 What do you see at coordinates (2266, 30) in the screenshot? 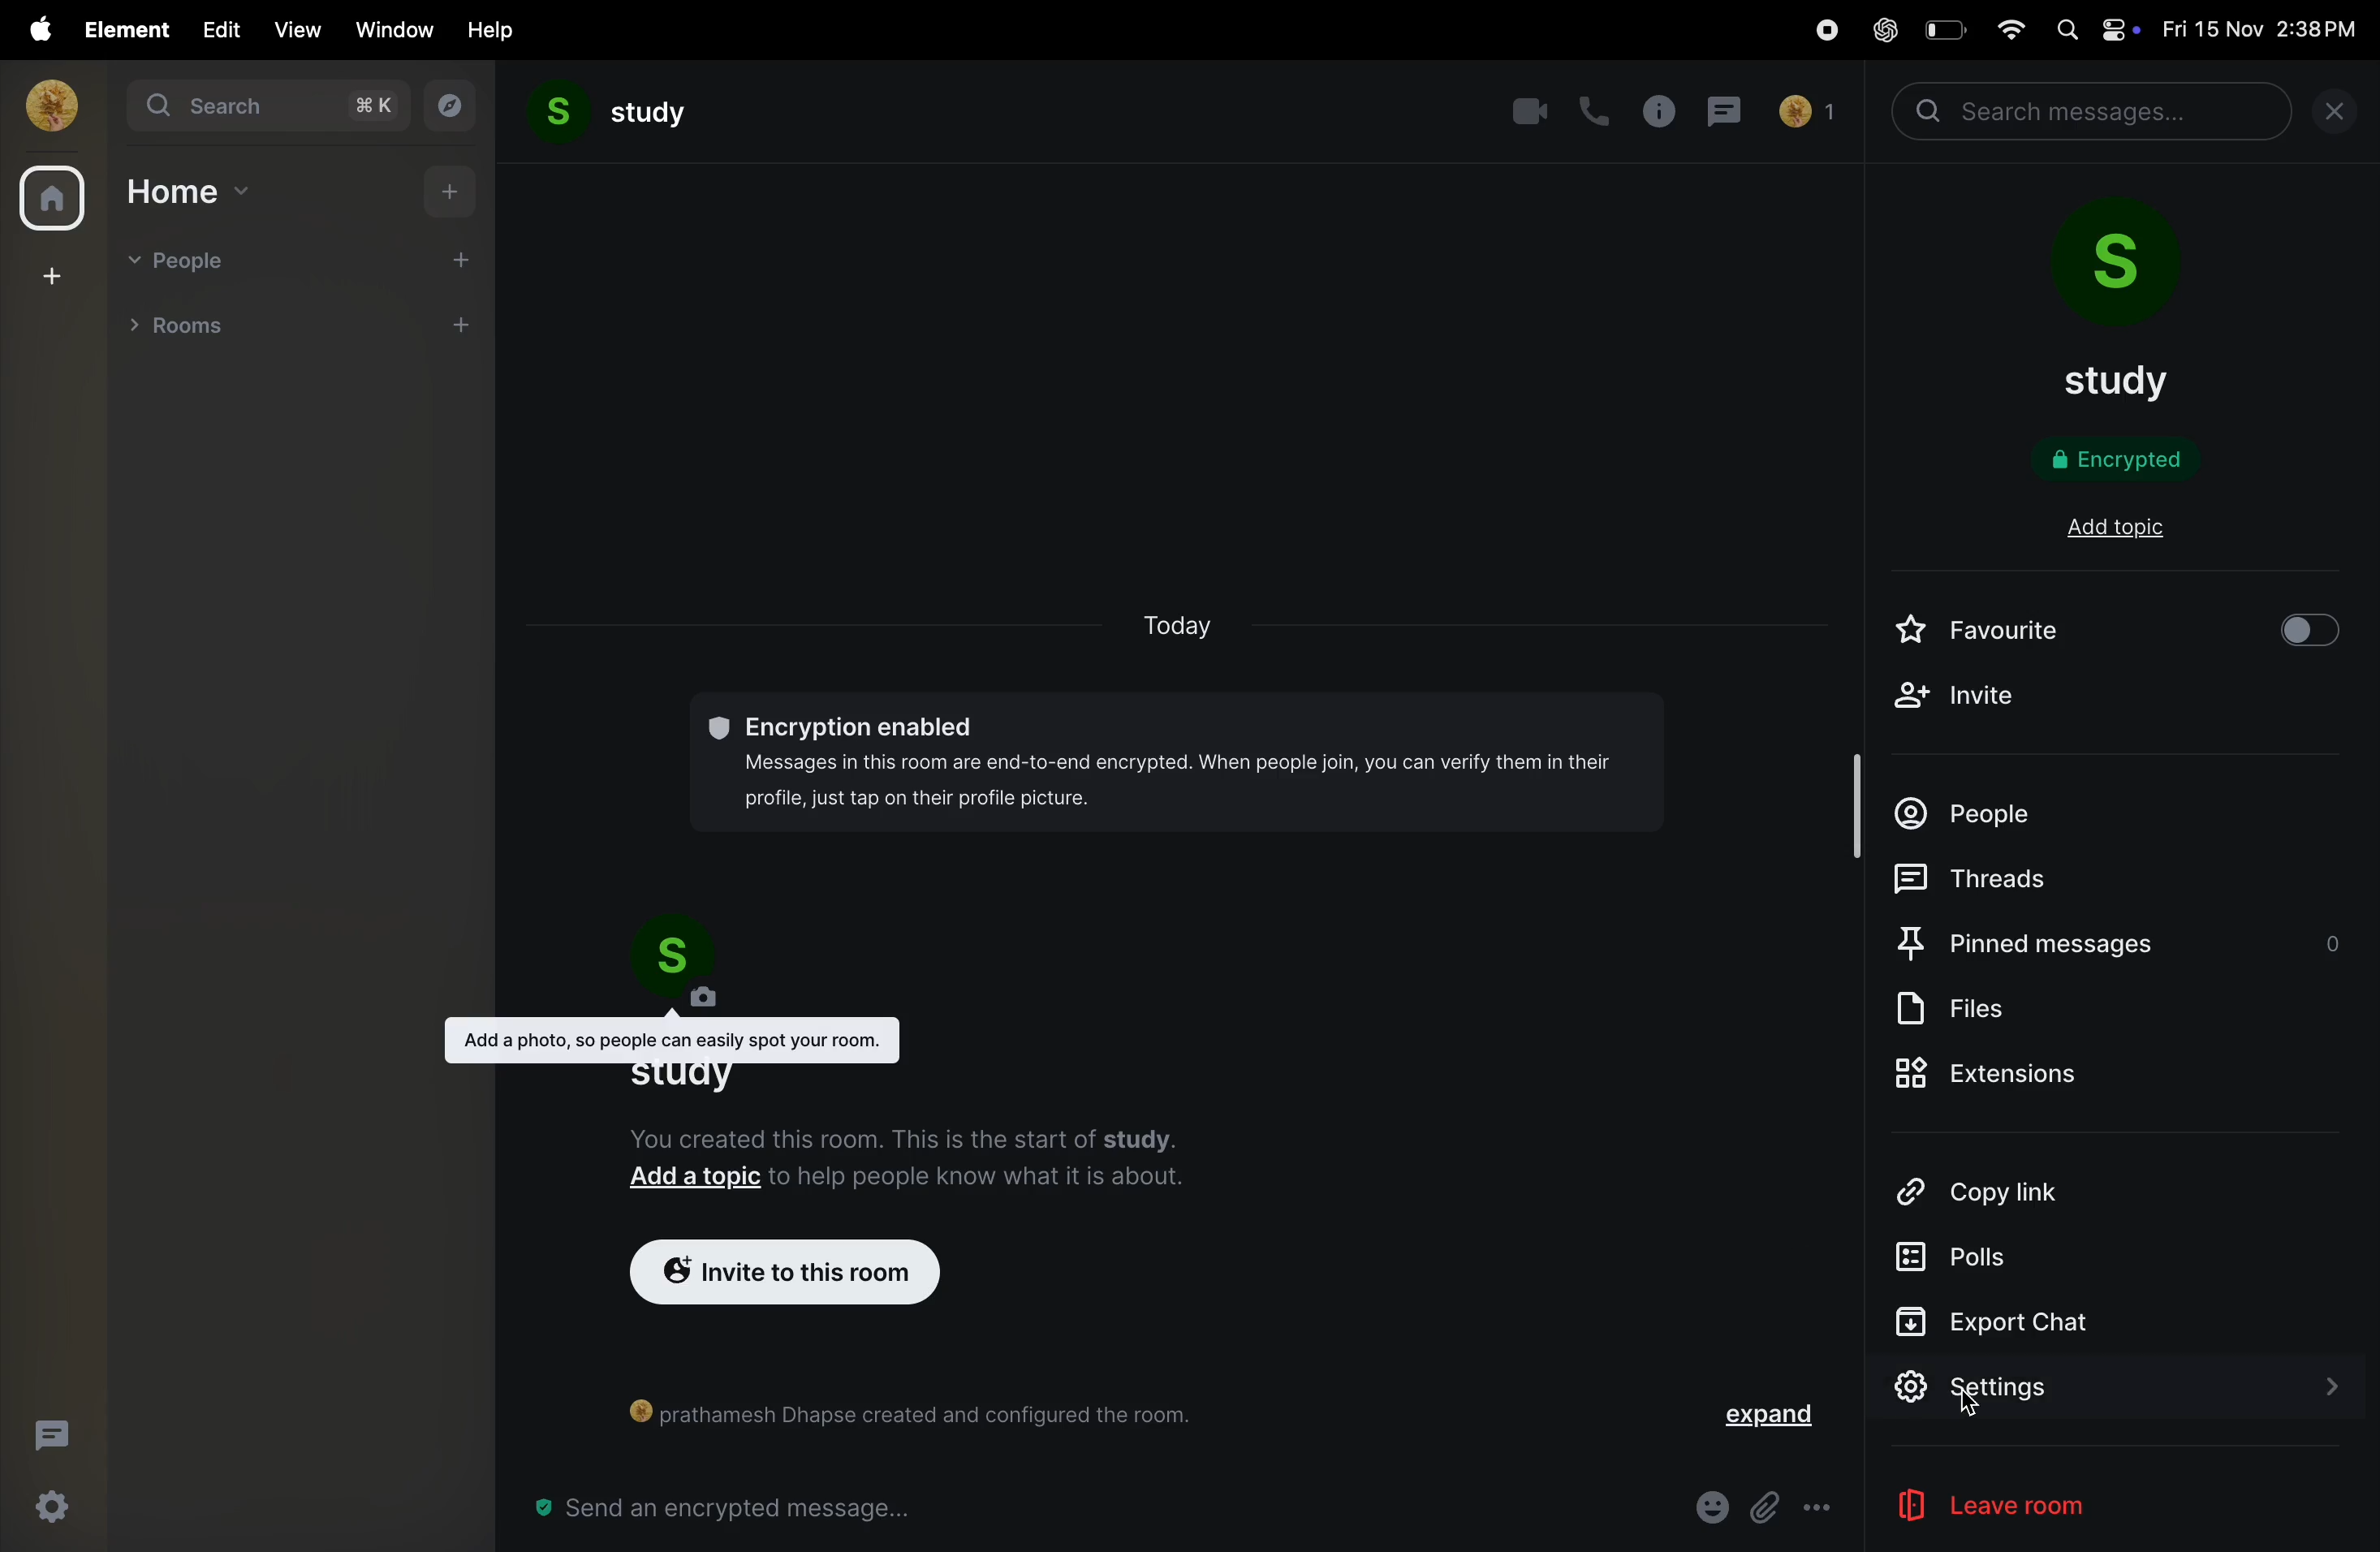
I see `date and time` at bounding box center [2266, 30].